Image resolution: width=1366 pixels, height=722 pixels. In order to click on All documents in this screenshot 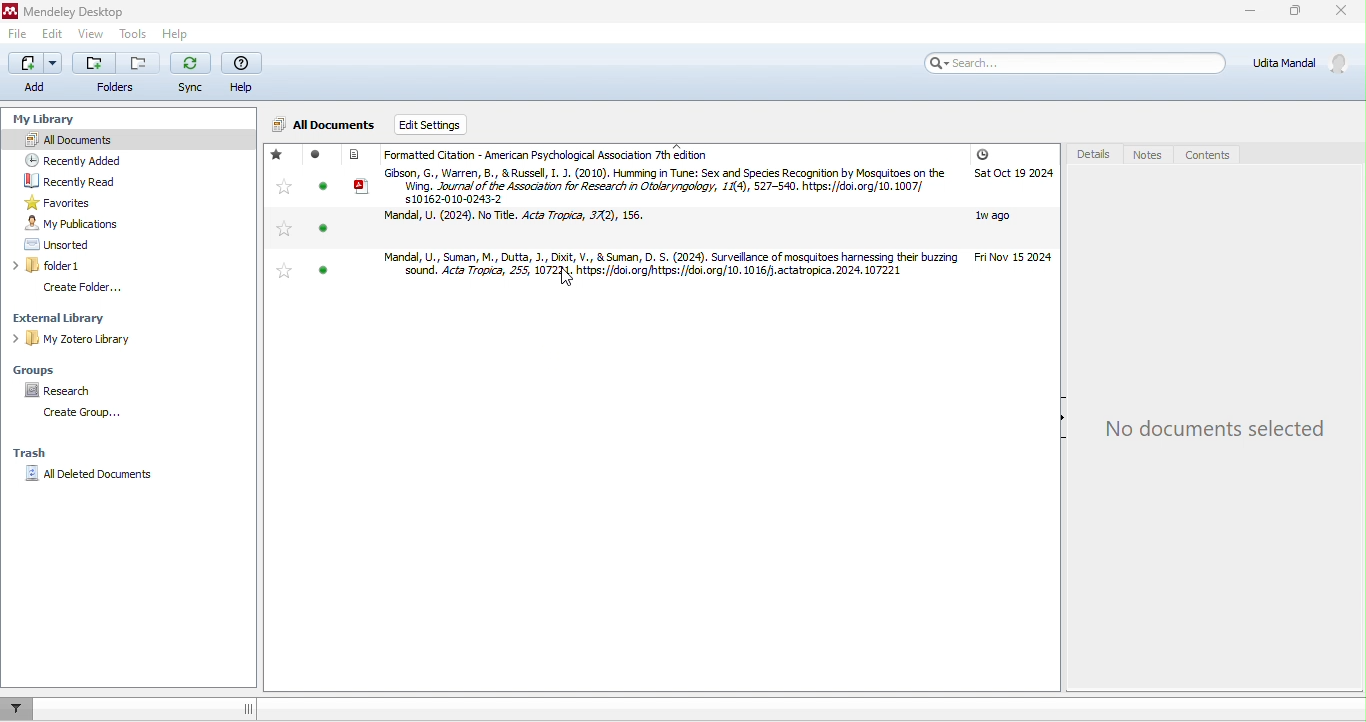, I will do `click(325, 123)`.